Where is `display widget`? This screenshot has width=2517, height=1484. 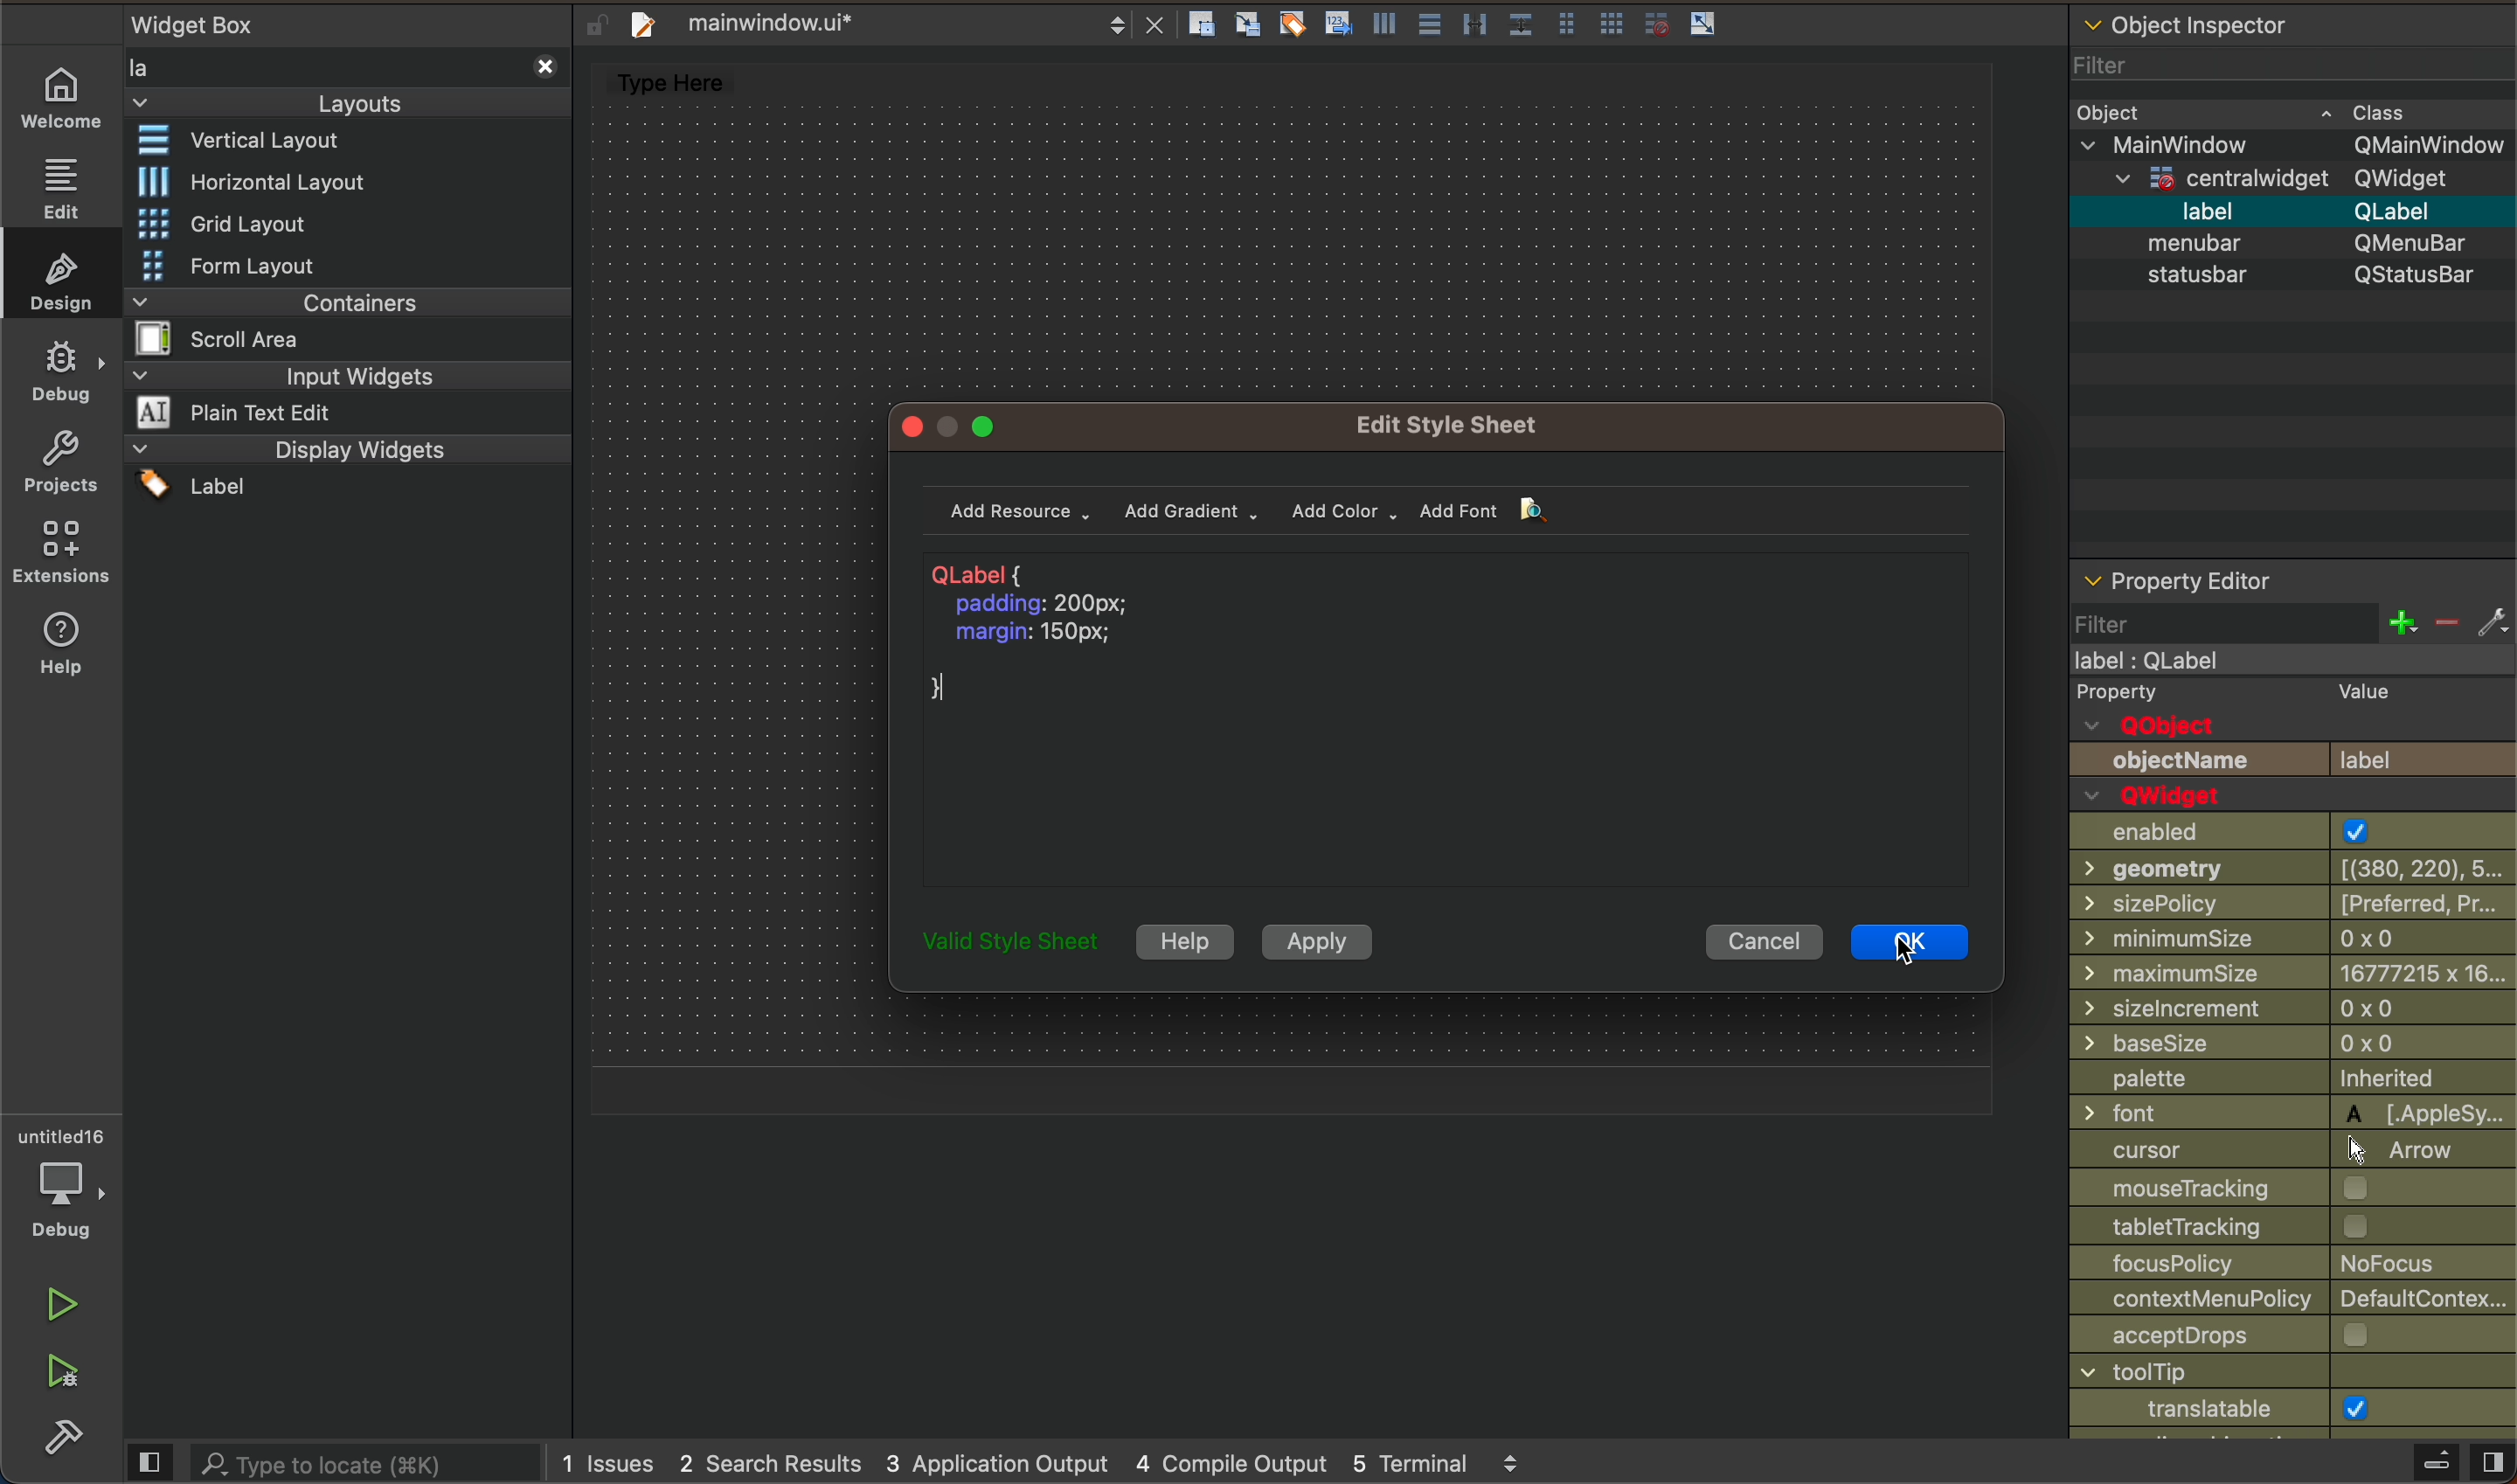
display widget is located at coordinates (342, 467).